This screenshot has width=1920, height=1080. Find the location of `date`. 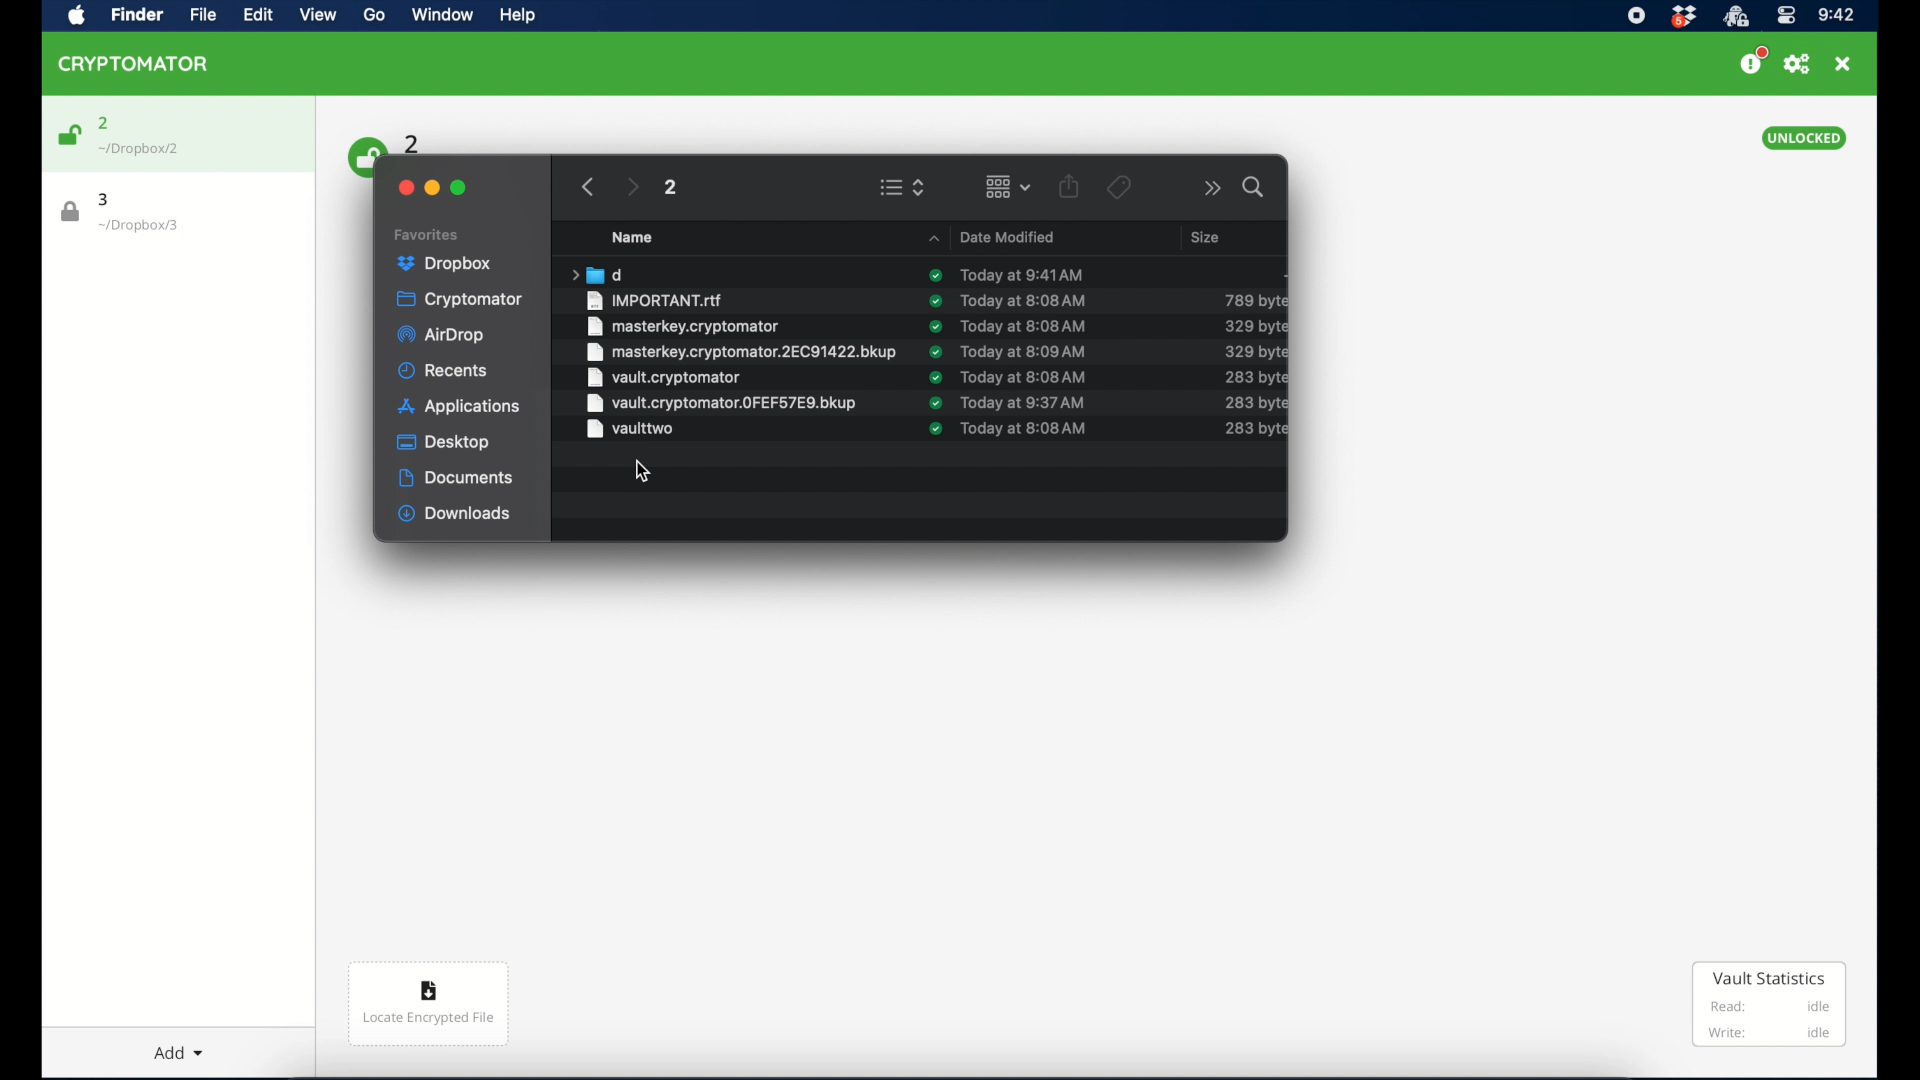

date is located at coordinates (1022, 274).